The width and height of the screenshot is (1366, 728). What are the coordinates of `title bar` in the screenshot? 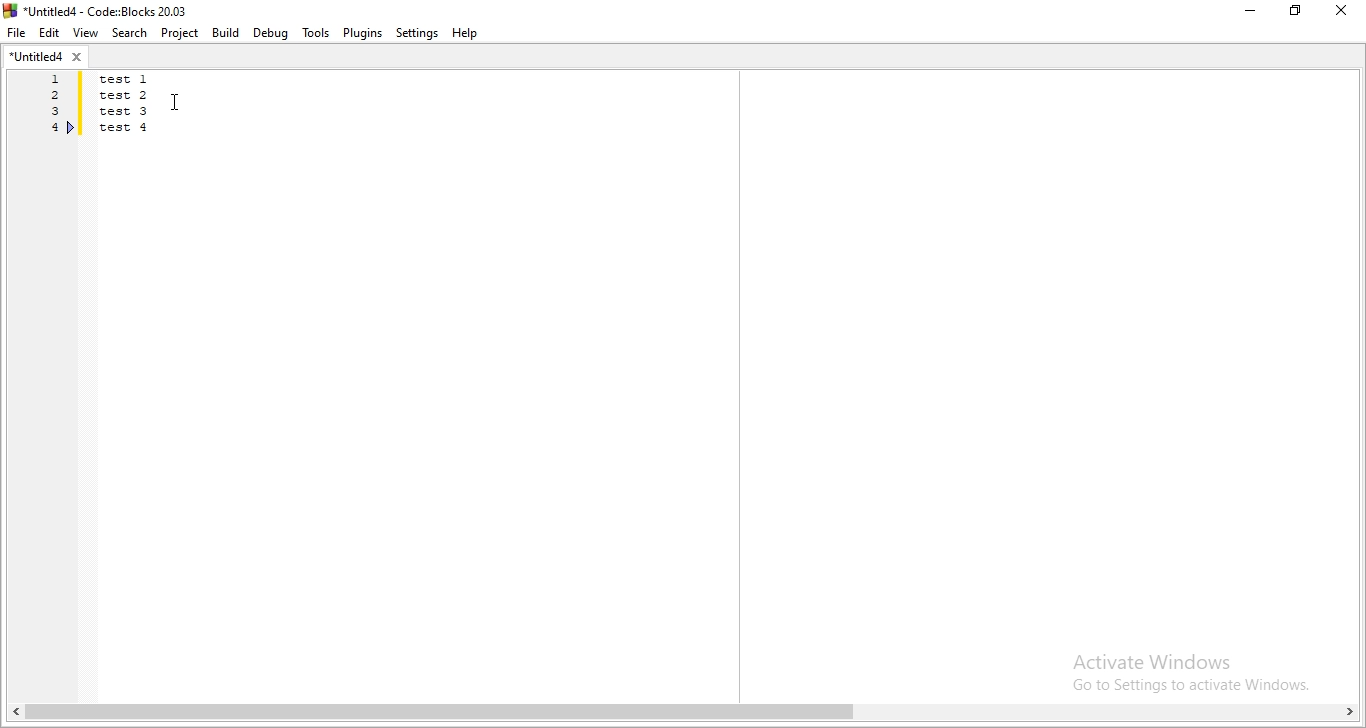 It's located at (105, 10).